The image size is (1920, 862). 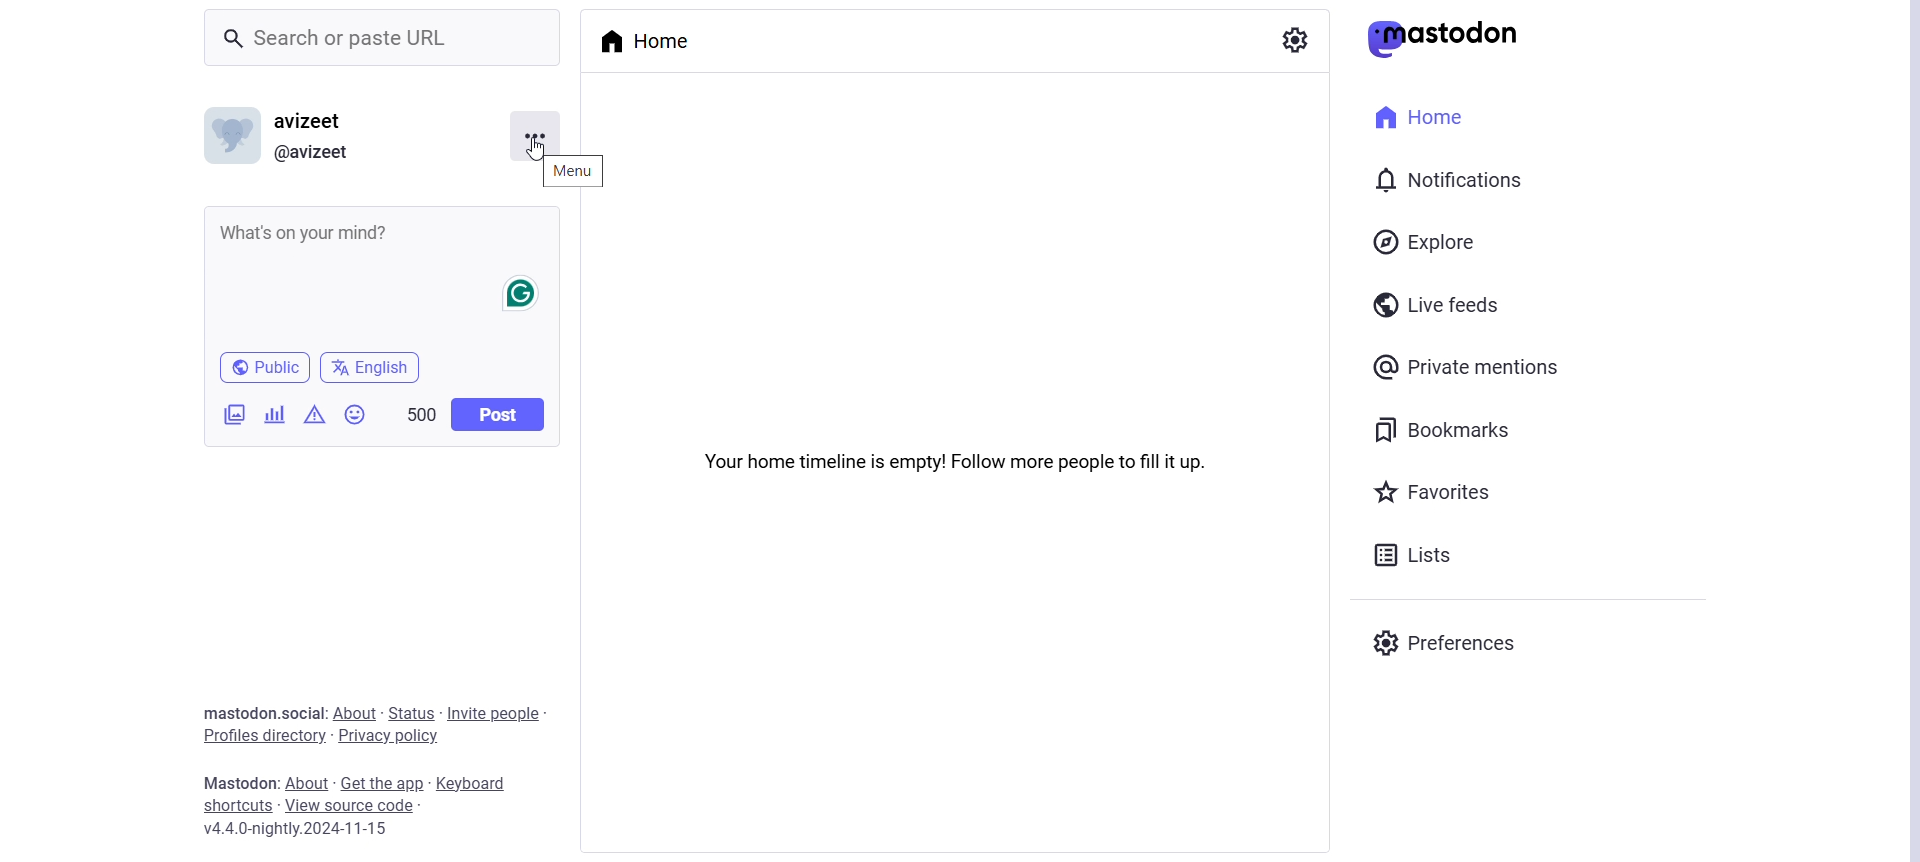 What do you see at coordinates (537, 137) in the screenshot?
I see `Menu` at bounding box center [537, 137].